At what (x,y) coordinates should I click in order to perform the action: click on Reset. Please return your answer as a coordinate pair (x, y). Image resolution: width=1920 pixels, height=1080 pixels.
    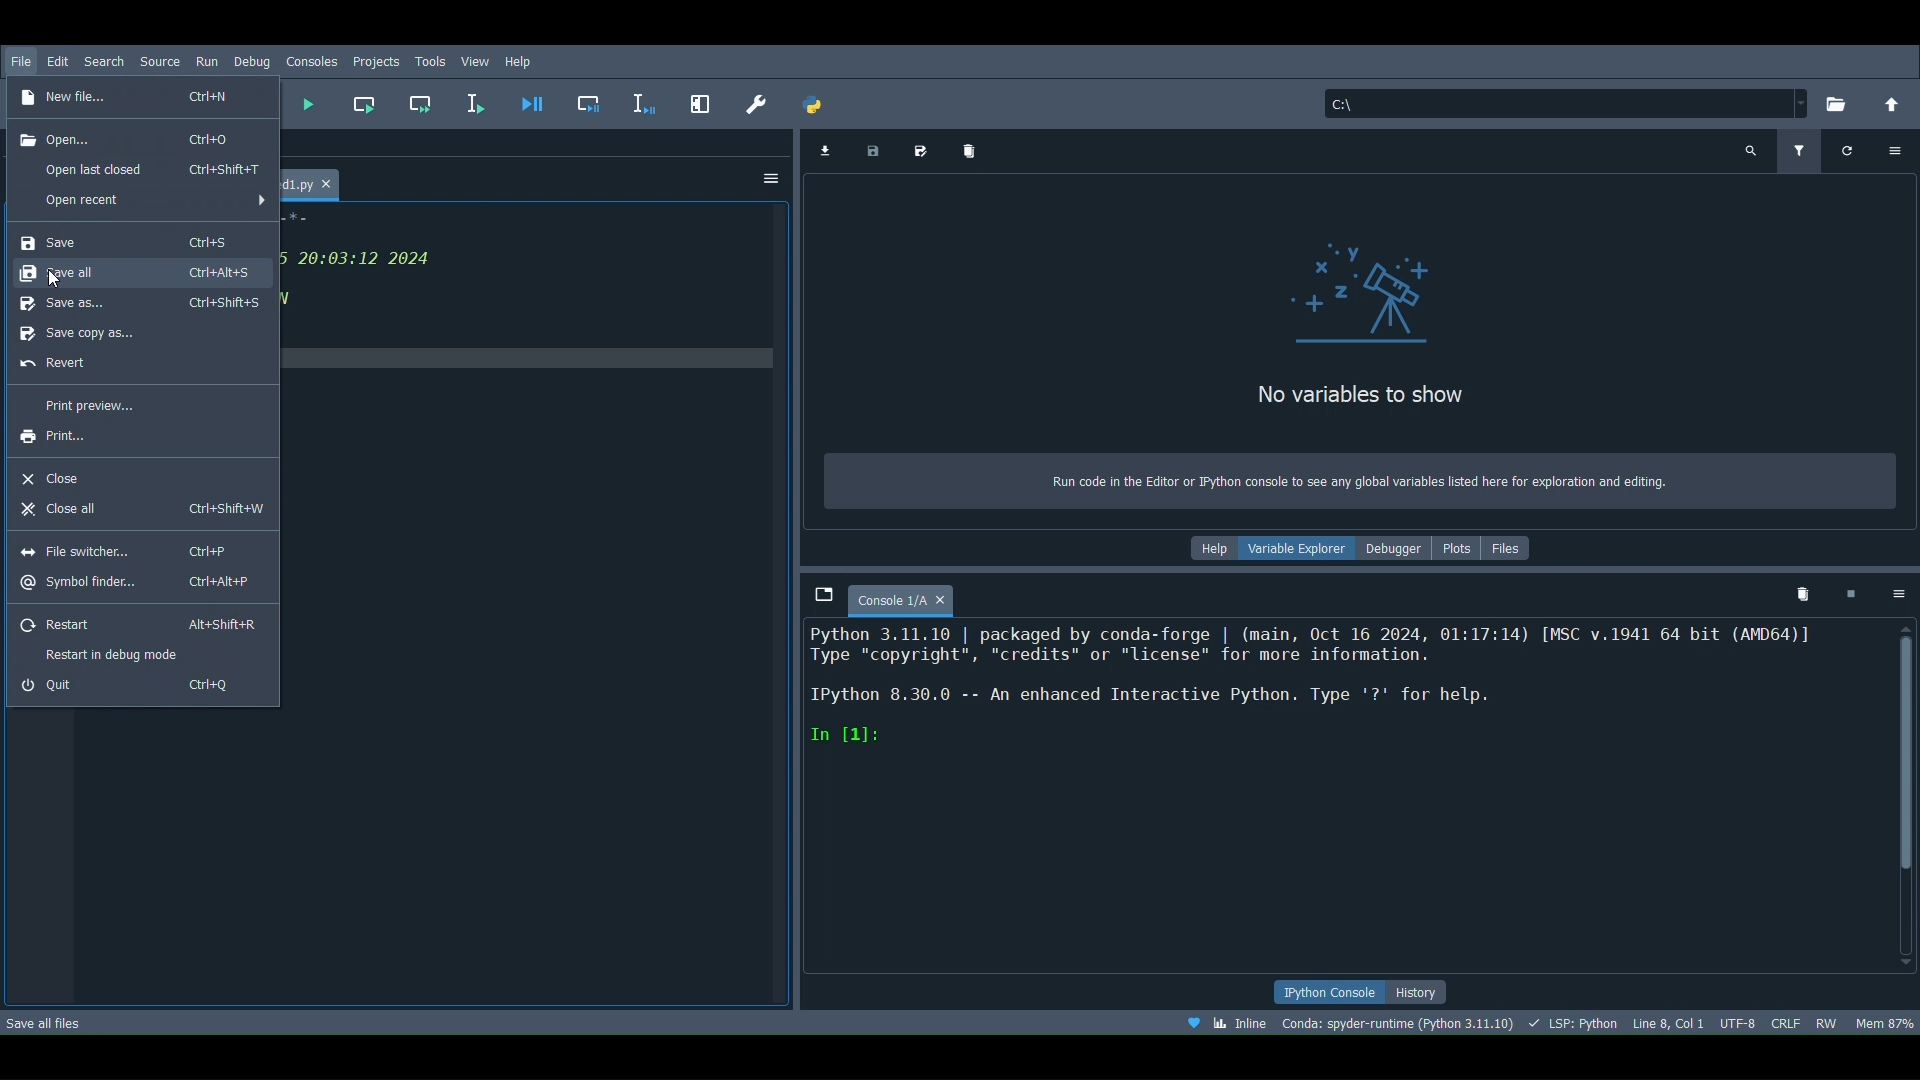
    Looking at the image, I should click on (134, 368).